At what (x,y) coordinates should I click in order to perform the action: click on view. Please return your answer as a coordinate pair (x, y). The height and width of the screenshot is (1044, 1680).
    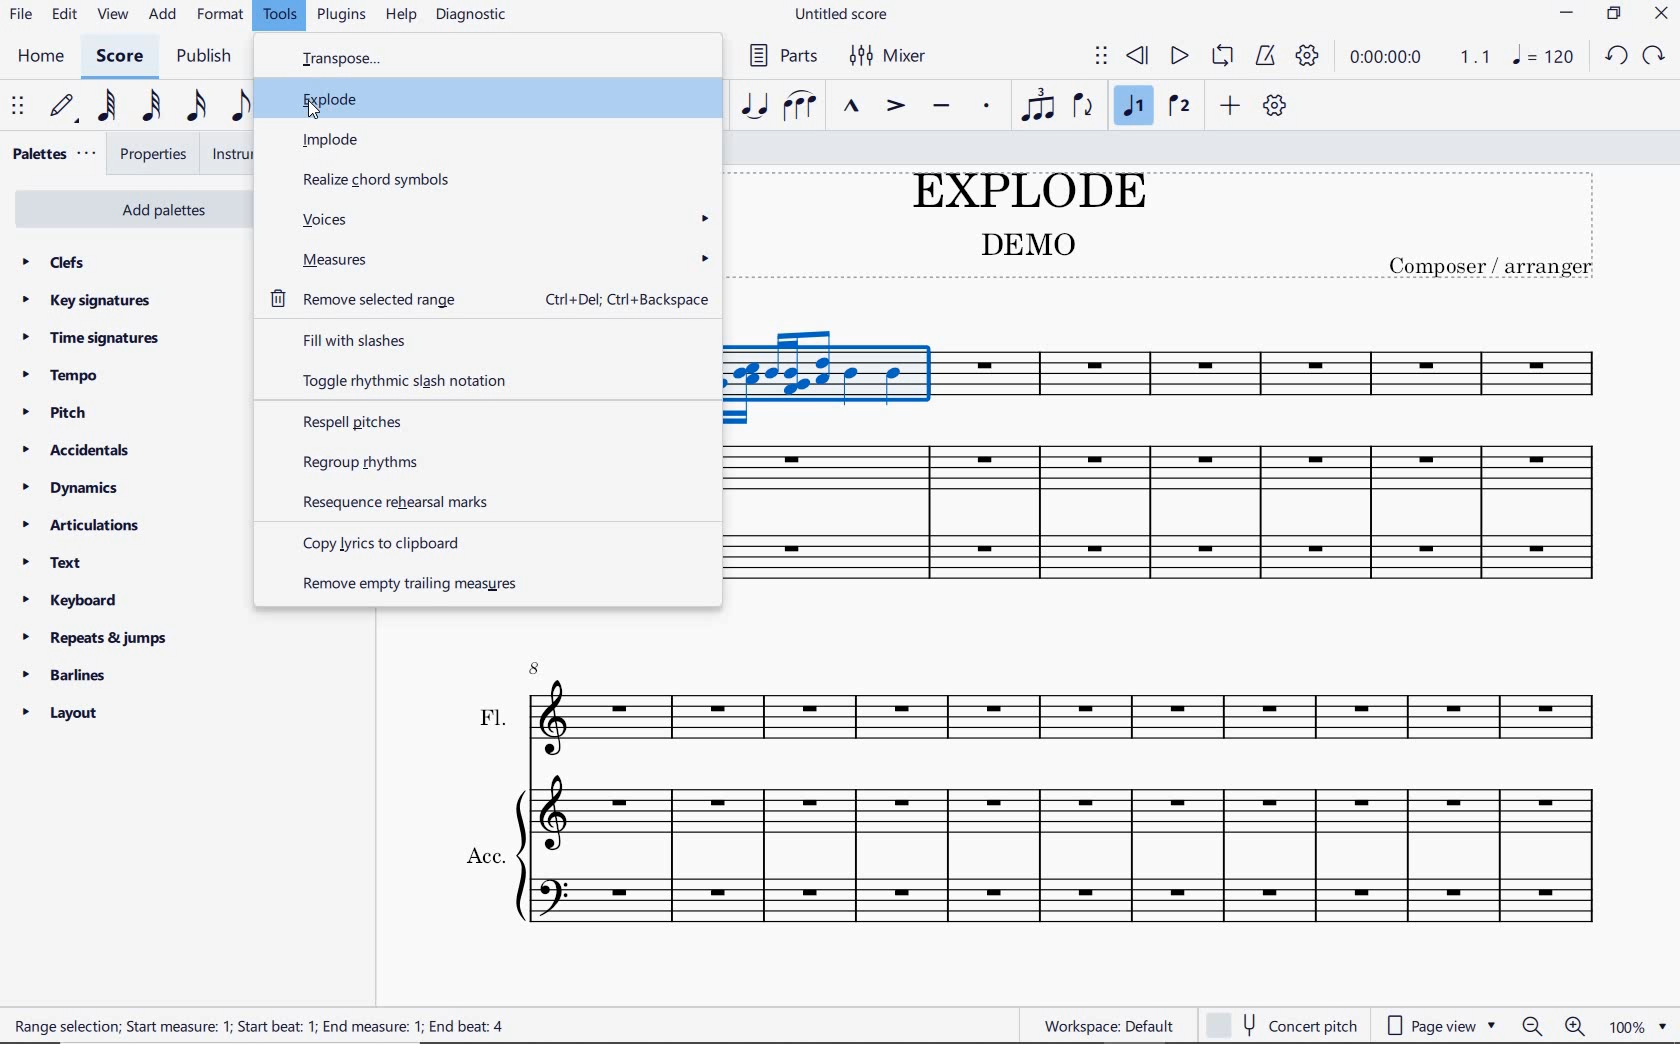
    Looking at the image, I should click on (109, 13).